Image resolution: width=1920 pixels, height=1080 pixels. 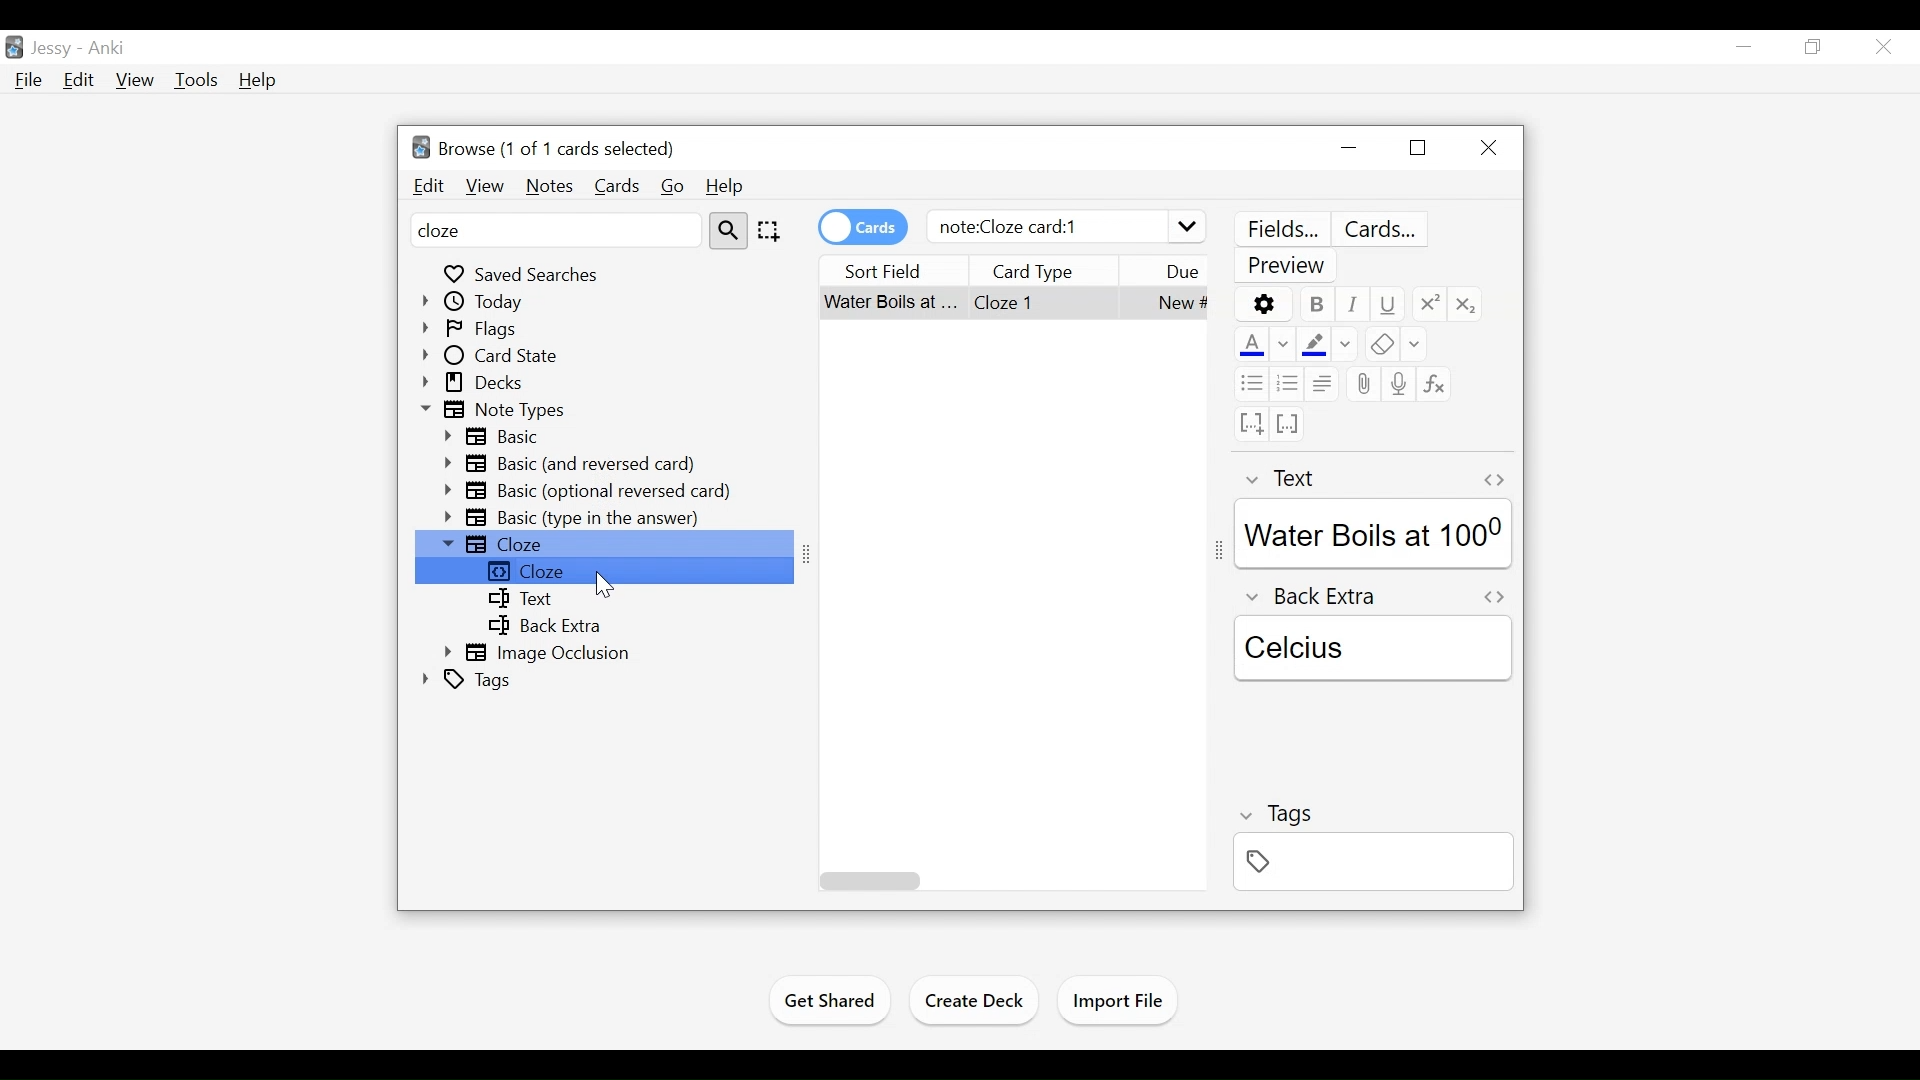 What do you see at coordinates (901, 272) in the screenshot?
I see `Sort Fields` at bounding box center [901, 272].